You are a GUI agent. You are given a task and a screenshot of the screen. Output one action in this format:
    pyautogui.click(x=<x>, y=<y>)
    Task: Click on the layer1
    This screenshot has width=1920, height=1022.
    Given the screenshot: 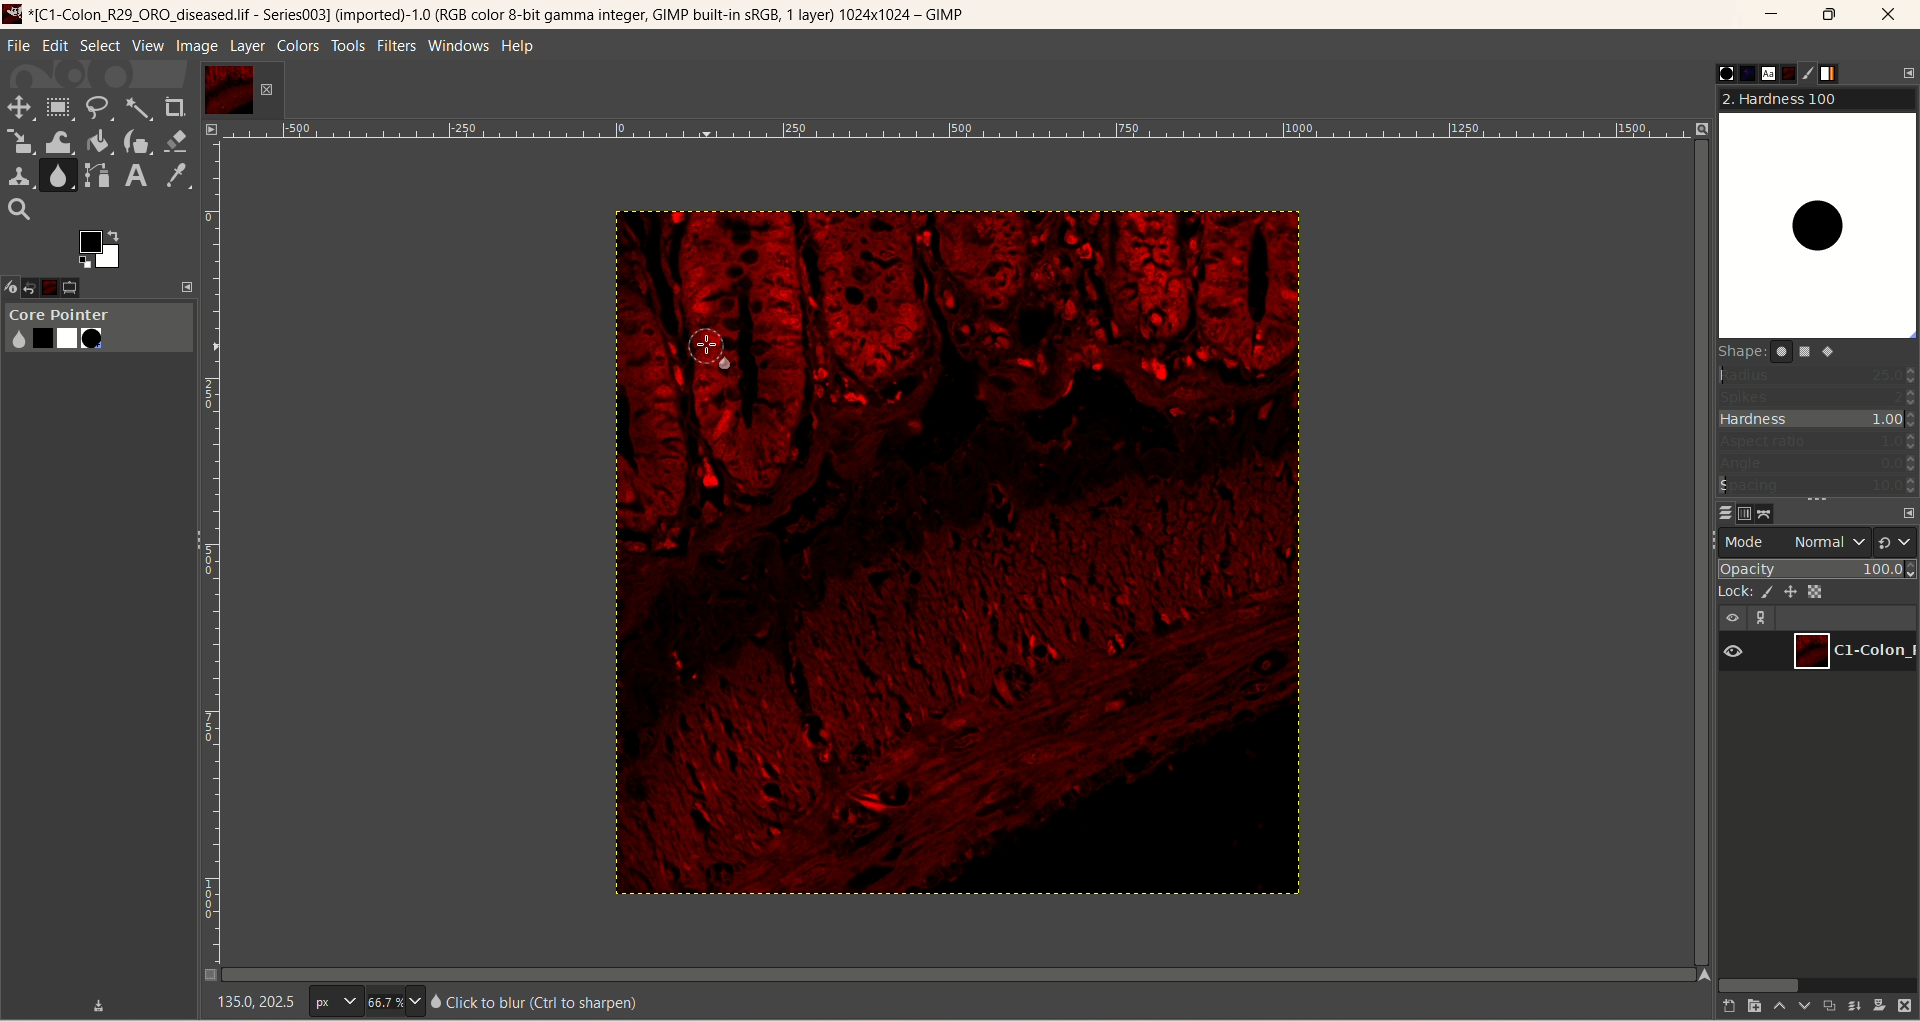 What is the action you would take?
    pyautogui.click(x=1856, y=649)
    